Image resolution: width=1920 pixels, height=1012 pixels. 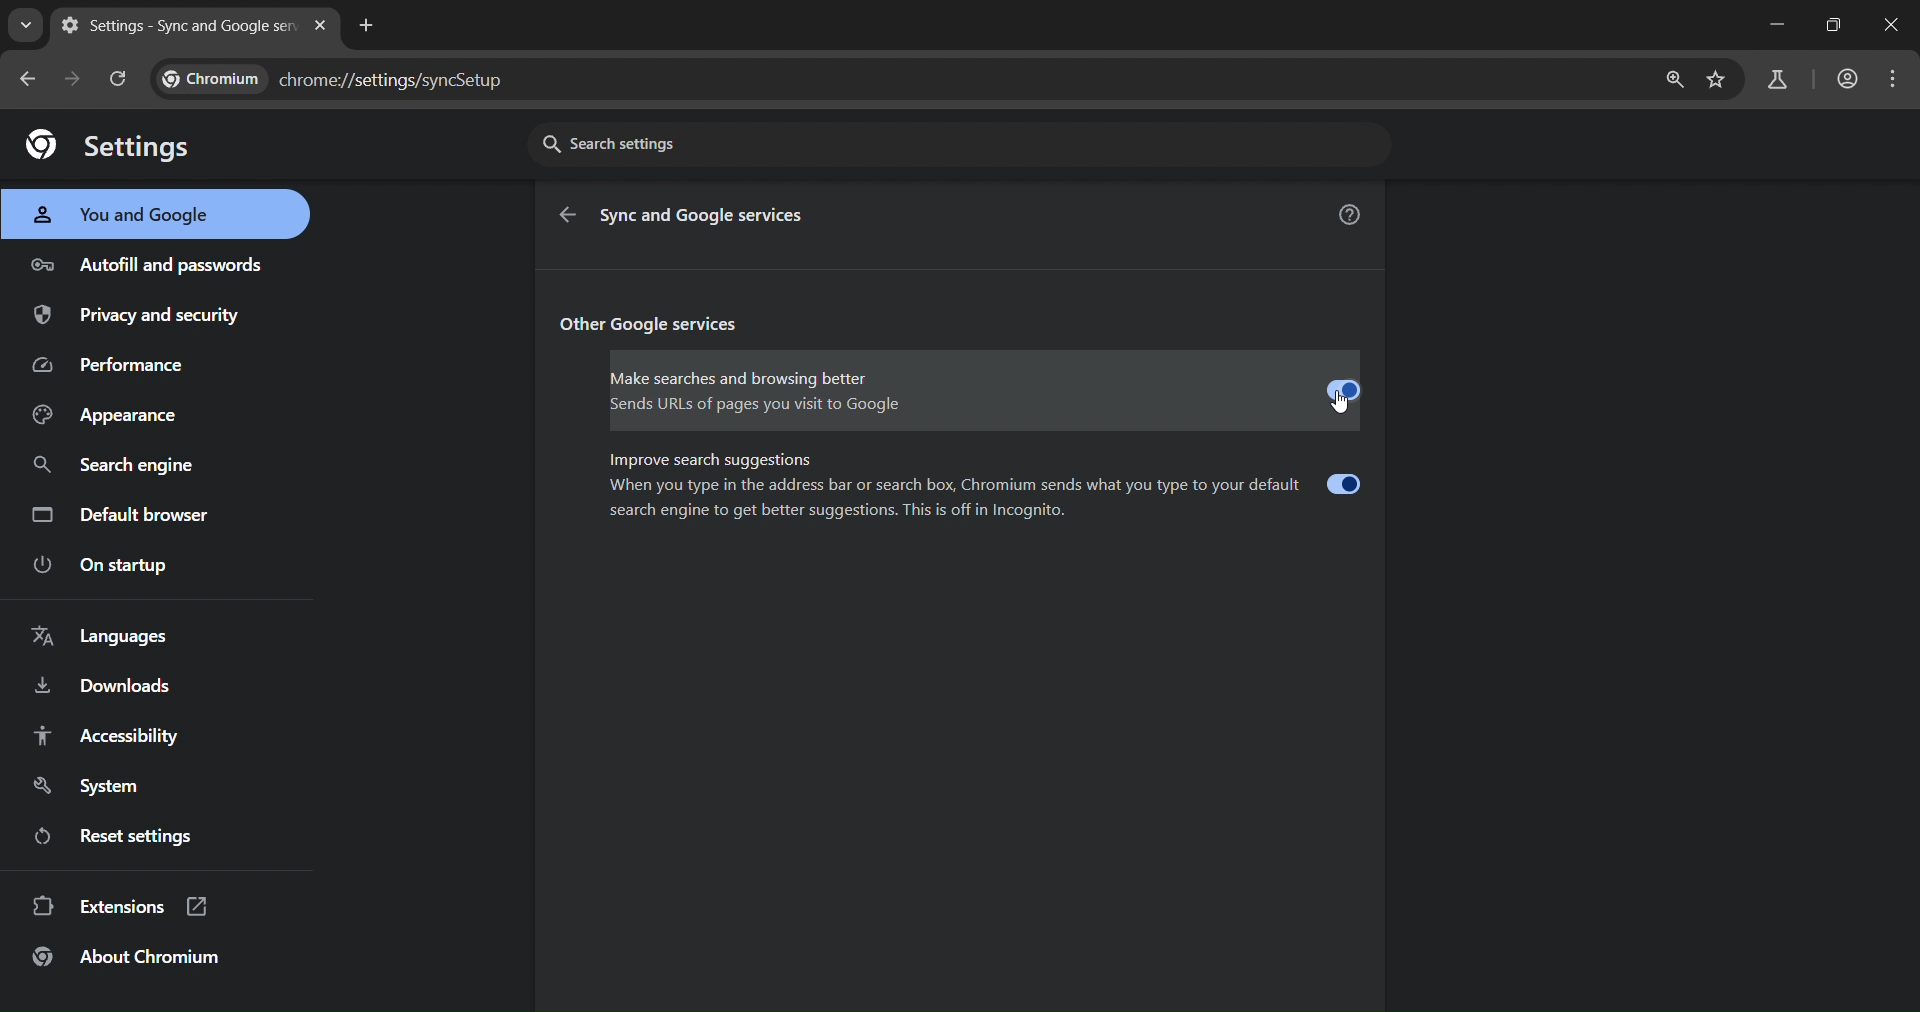 What do you see at coordinates (91, 788) in the screenshot?
I see `system` at bounding box center [91, 788].